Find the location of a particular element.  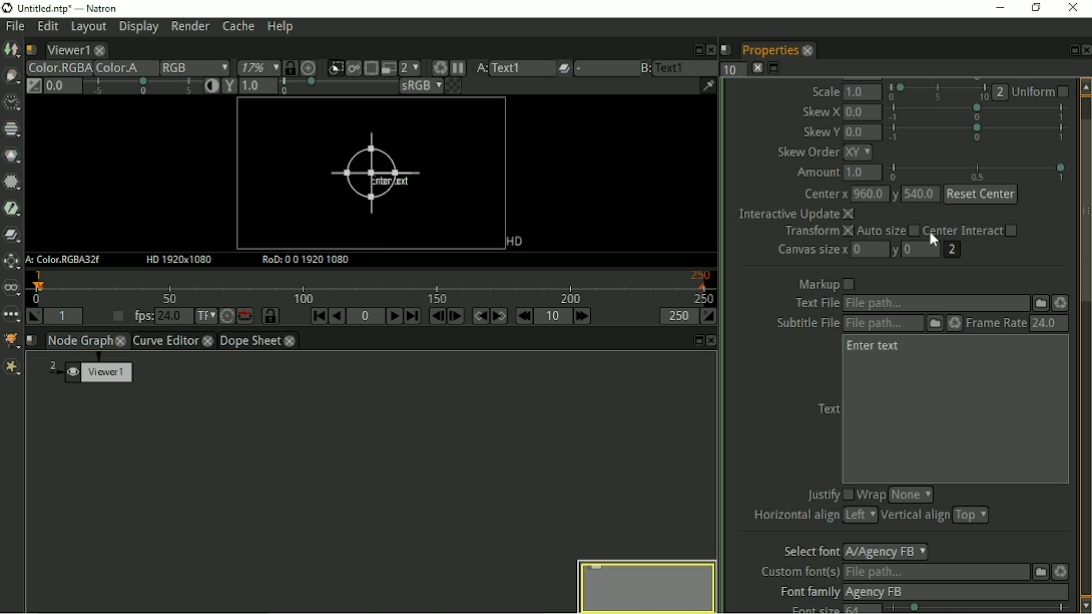

Float pane is located at coordinates (696, 340).